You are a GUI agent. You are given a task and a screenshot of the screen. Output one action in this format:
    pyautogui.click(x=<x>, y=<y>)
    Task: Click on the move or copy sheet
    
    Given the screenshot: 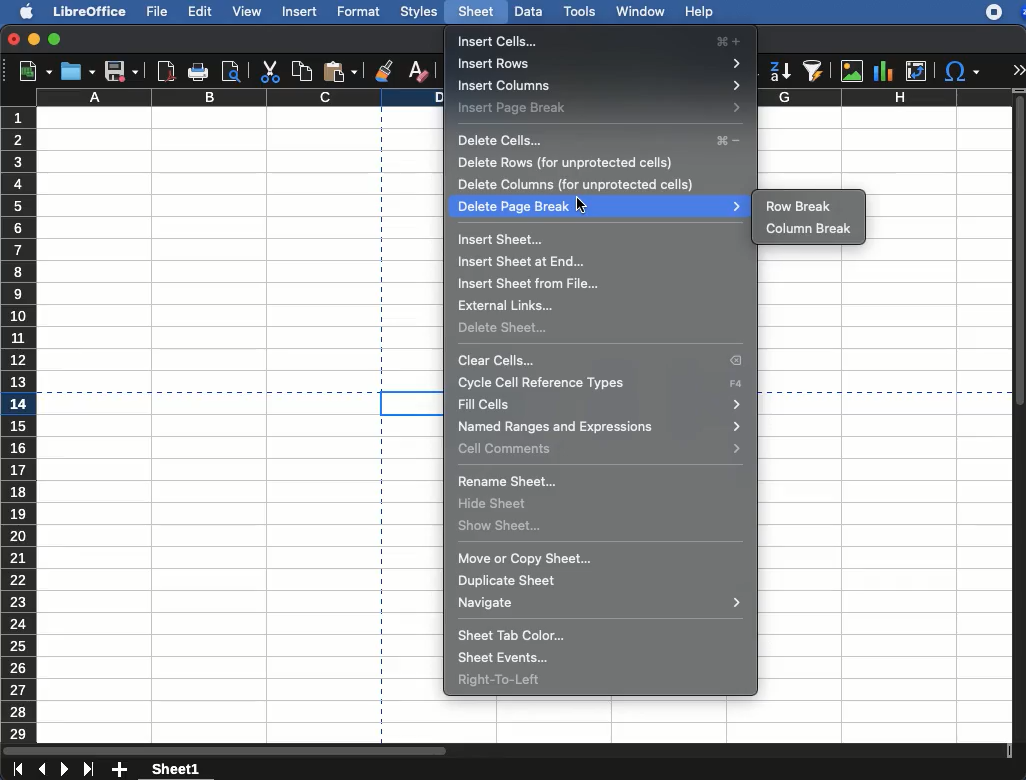 What is the action you would take?
    pyautogui.click(x=525, y=559)
    